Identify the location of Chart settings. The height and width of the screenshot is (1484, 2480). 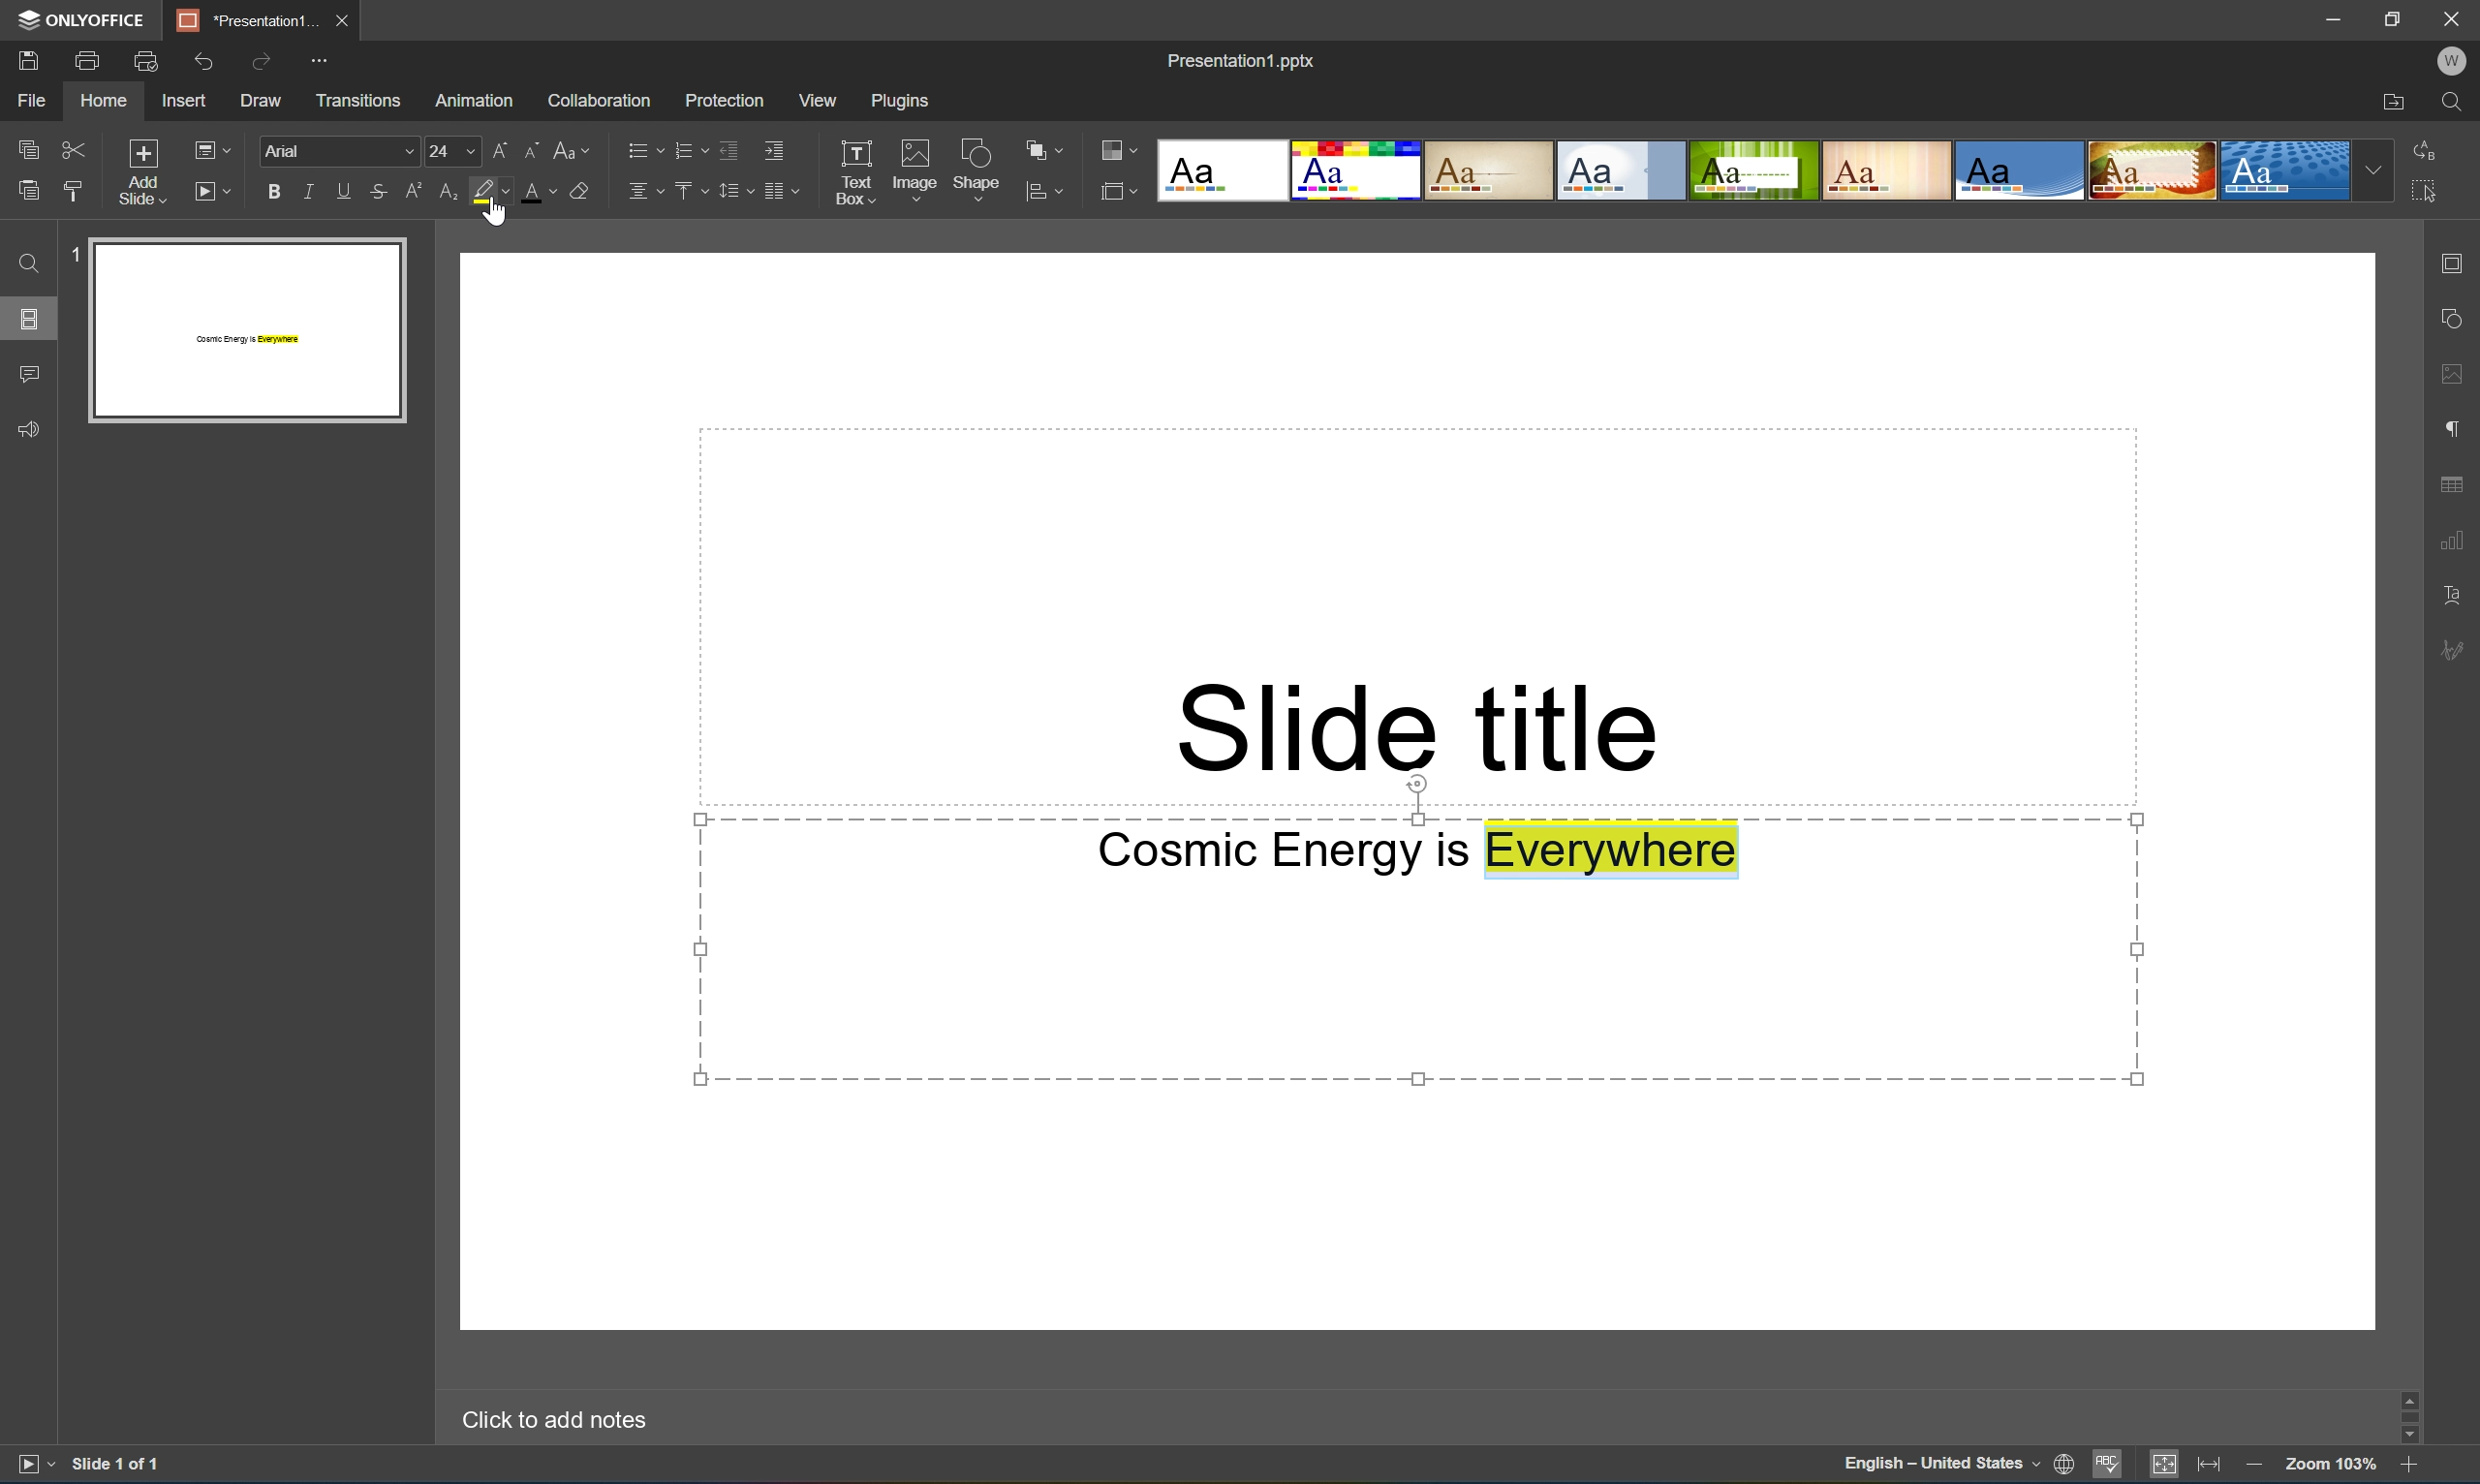
(2453, 537).